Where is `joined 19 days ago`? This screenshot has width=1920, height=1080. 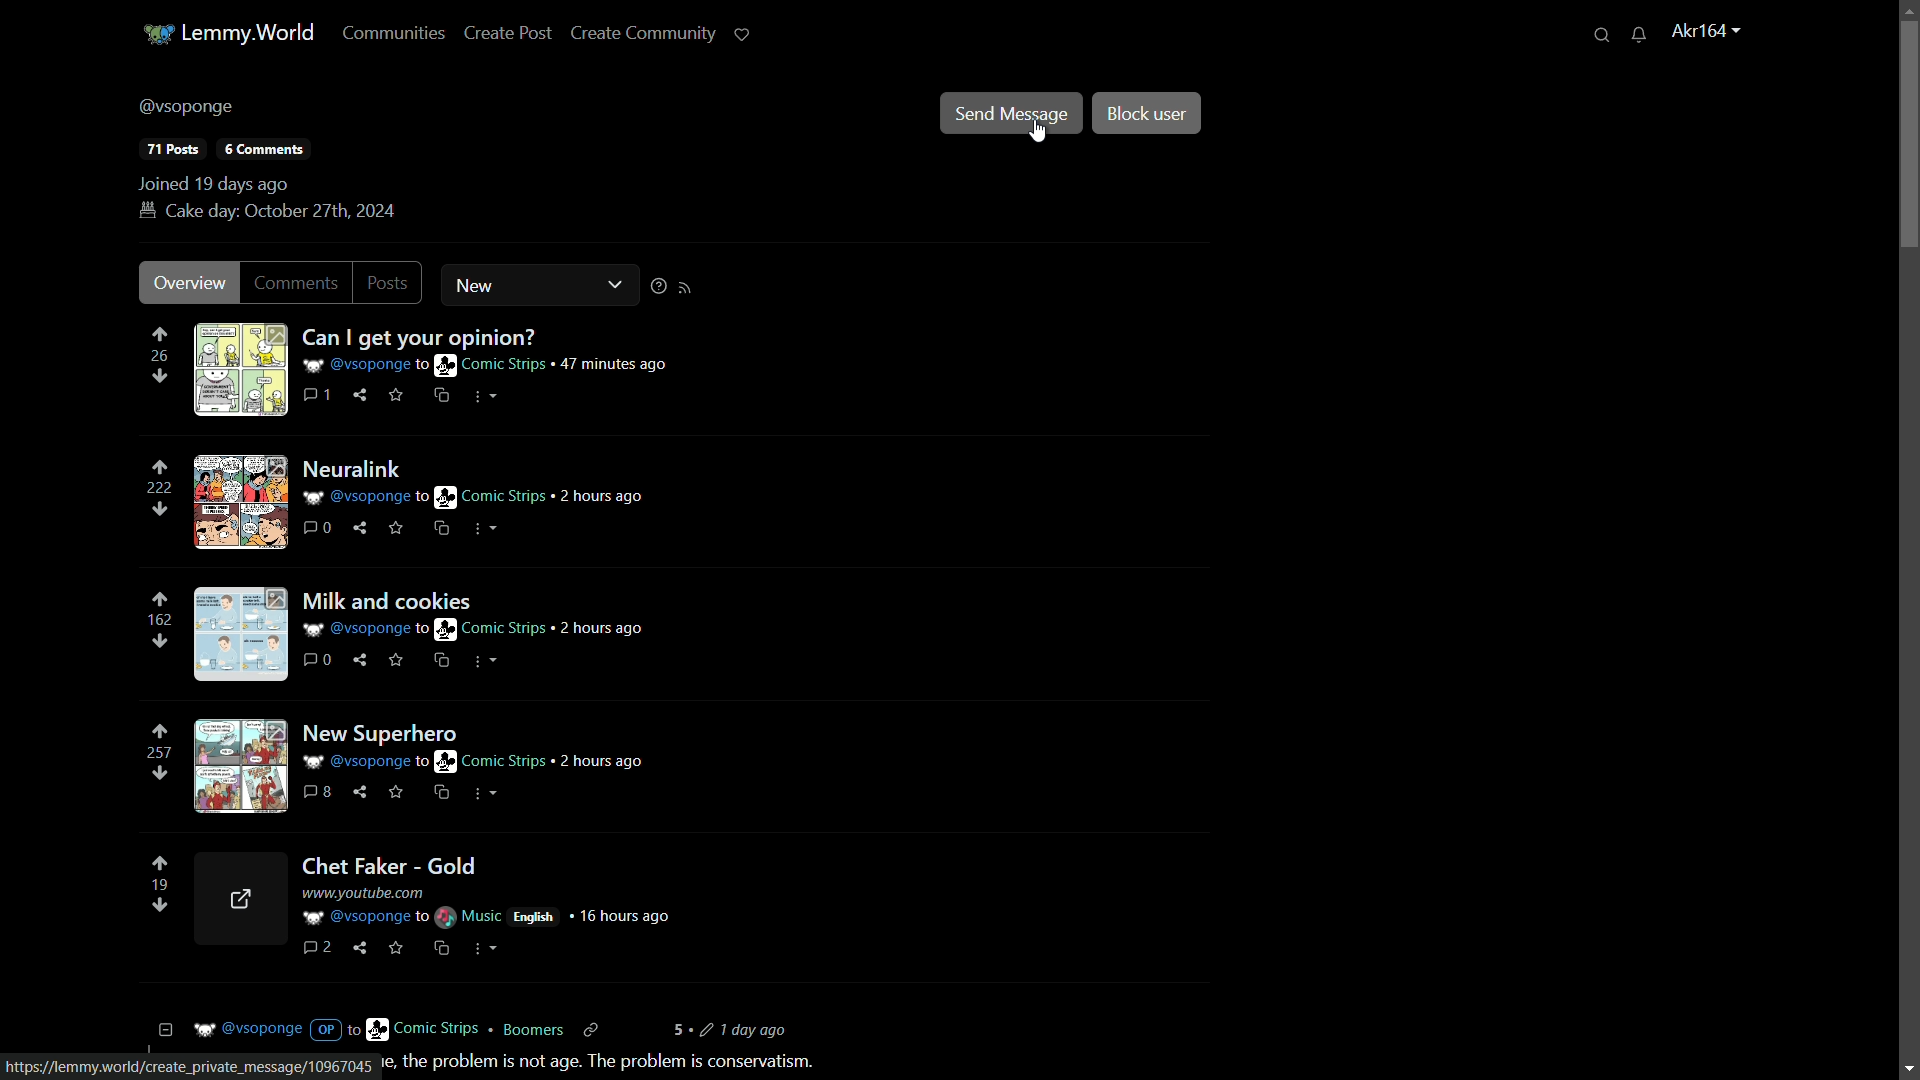
joined 19 days ago is located at coordinates (215, 184).